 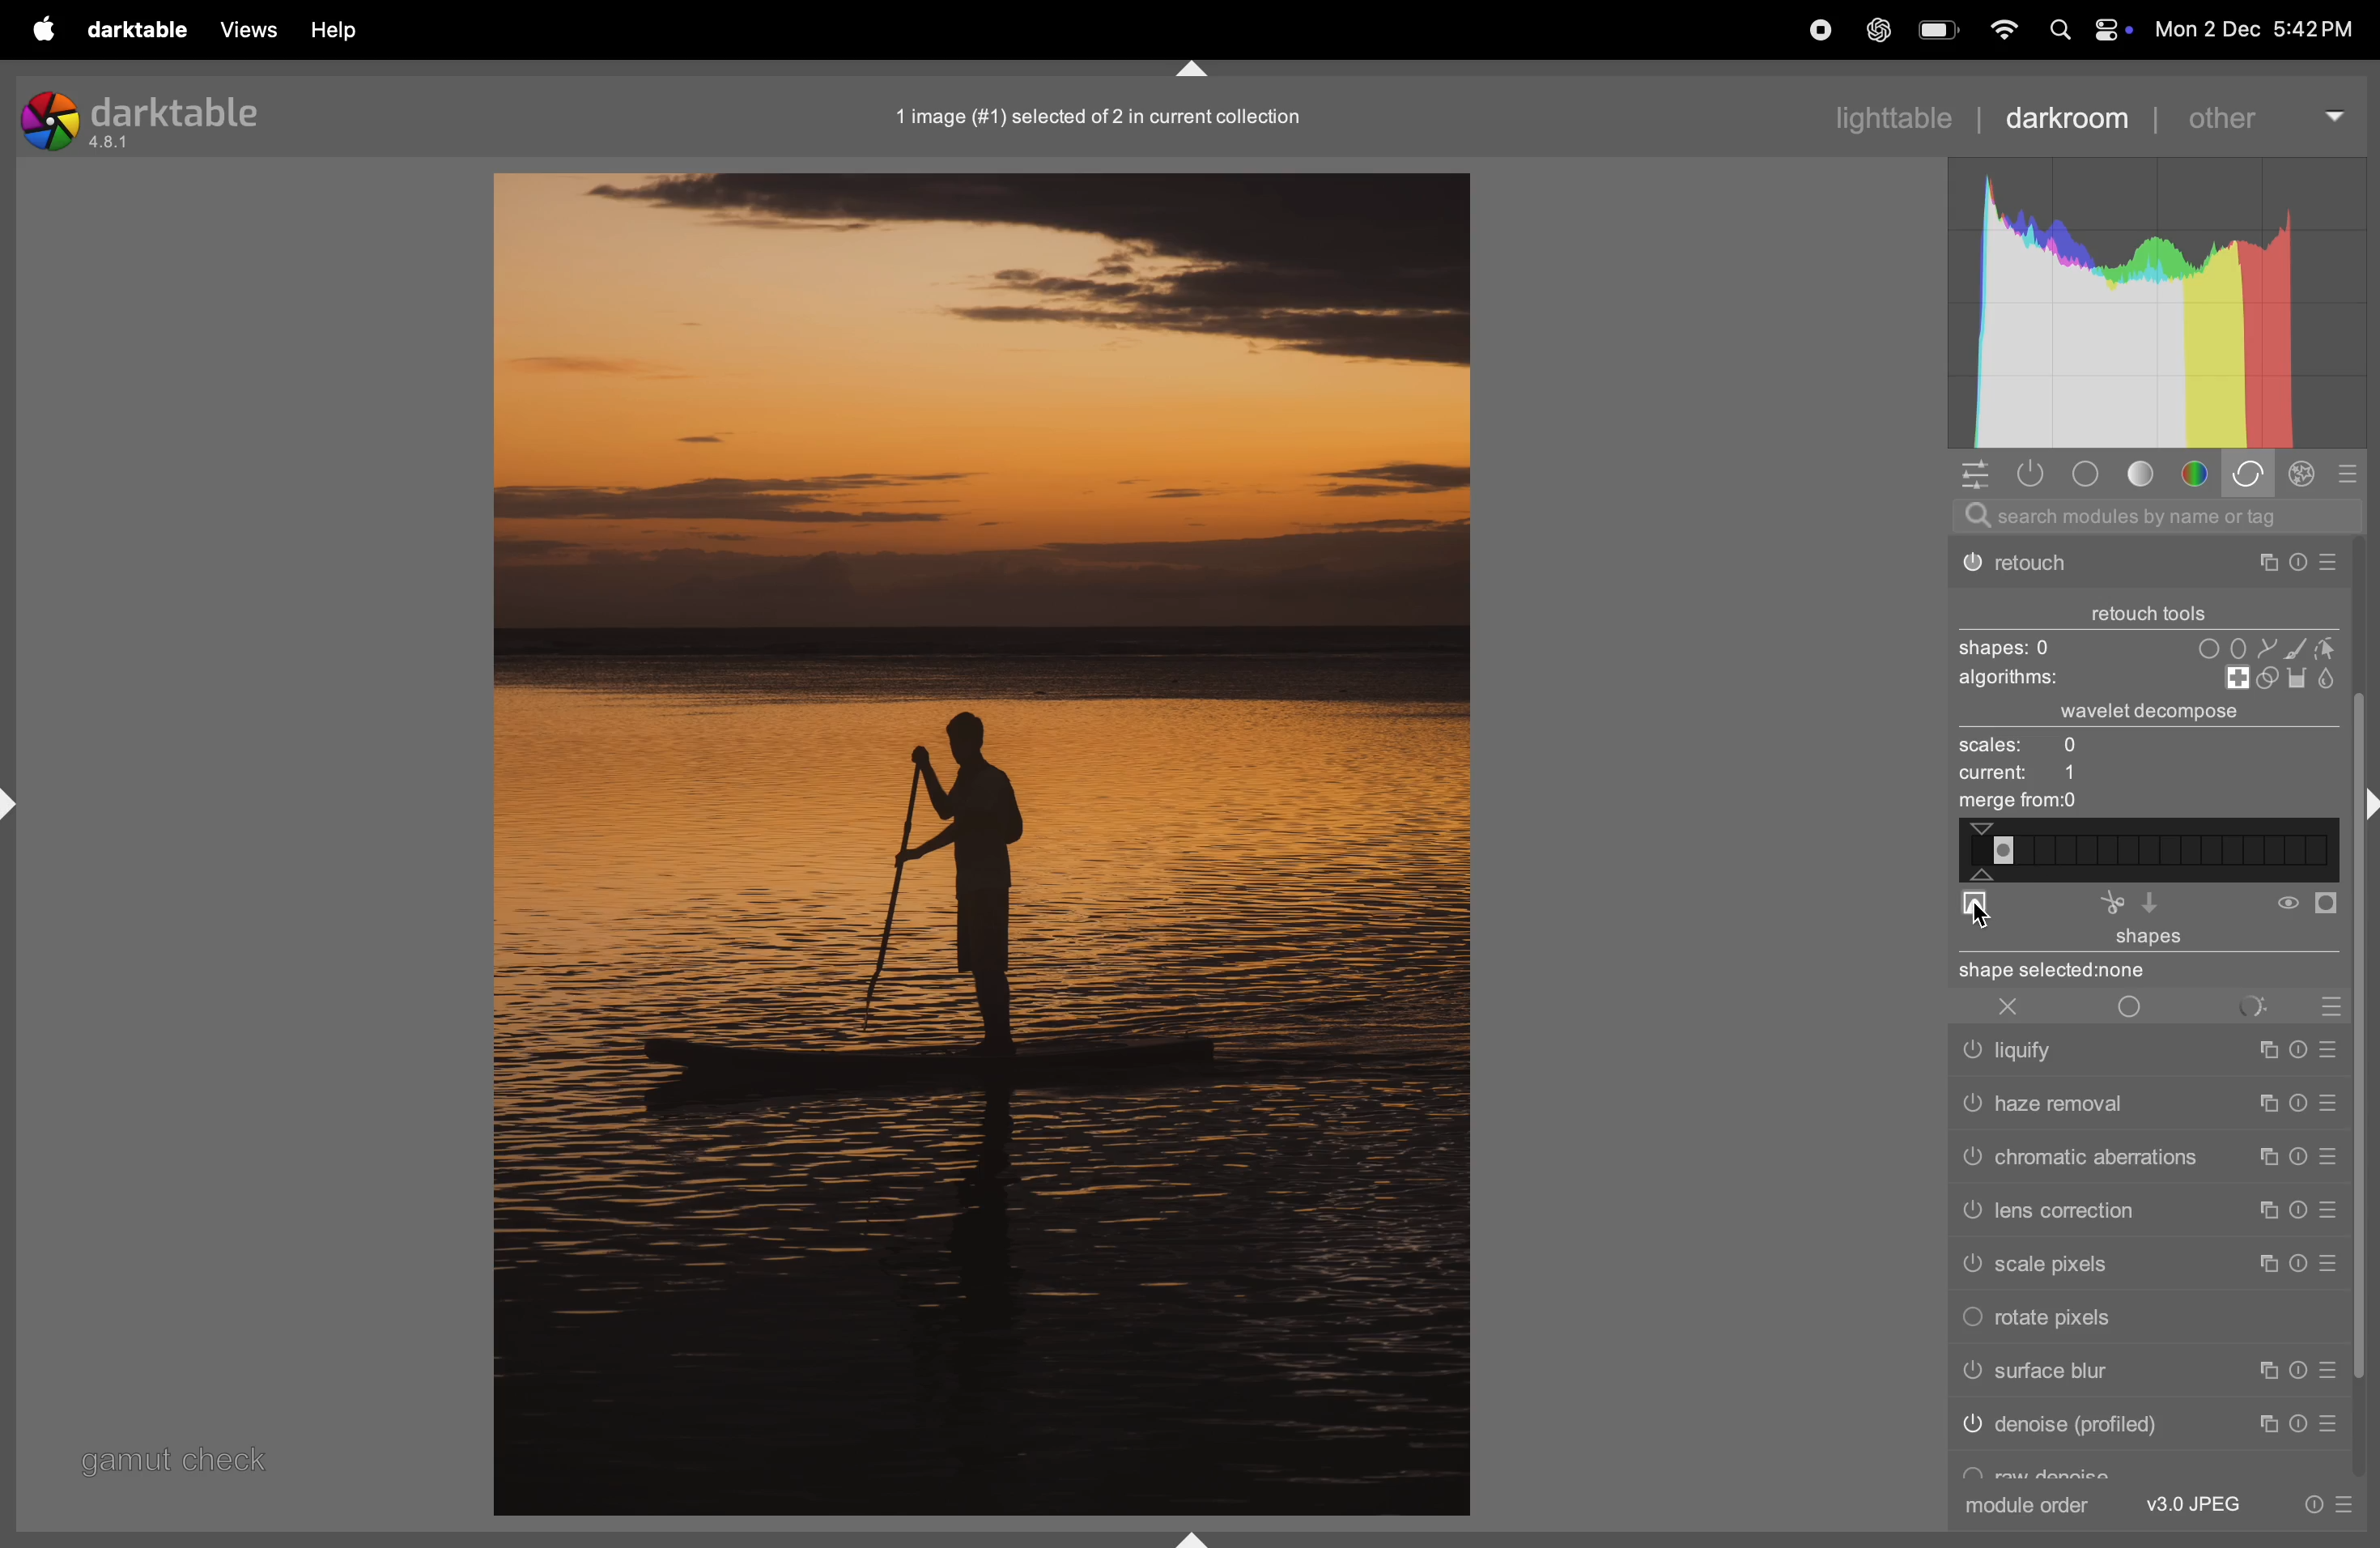 What do you see at coordinates (1881, 30) in the screenshot?
I see `chatgpt` at bounding box center [1881, 30].